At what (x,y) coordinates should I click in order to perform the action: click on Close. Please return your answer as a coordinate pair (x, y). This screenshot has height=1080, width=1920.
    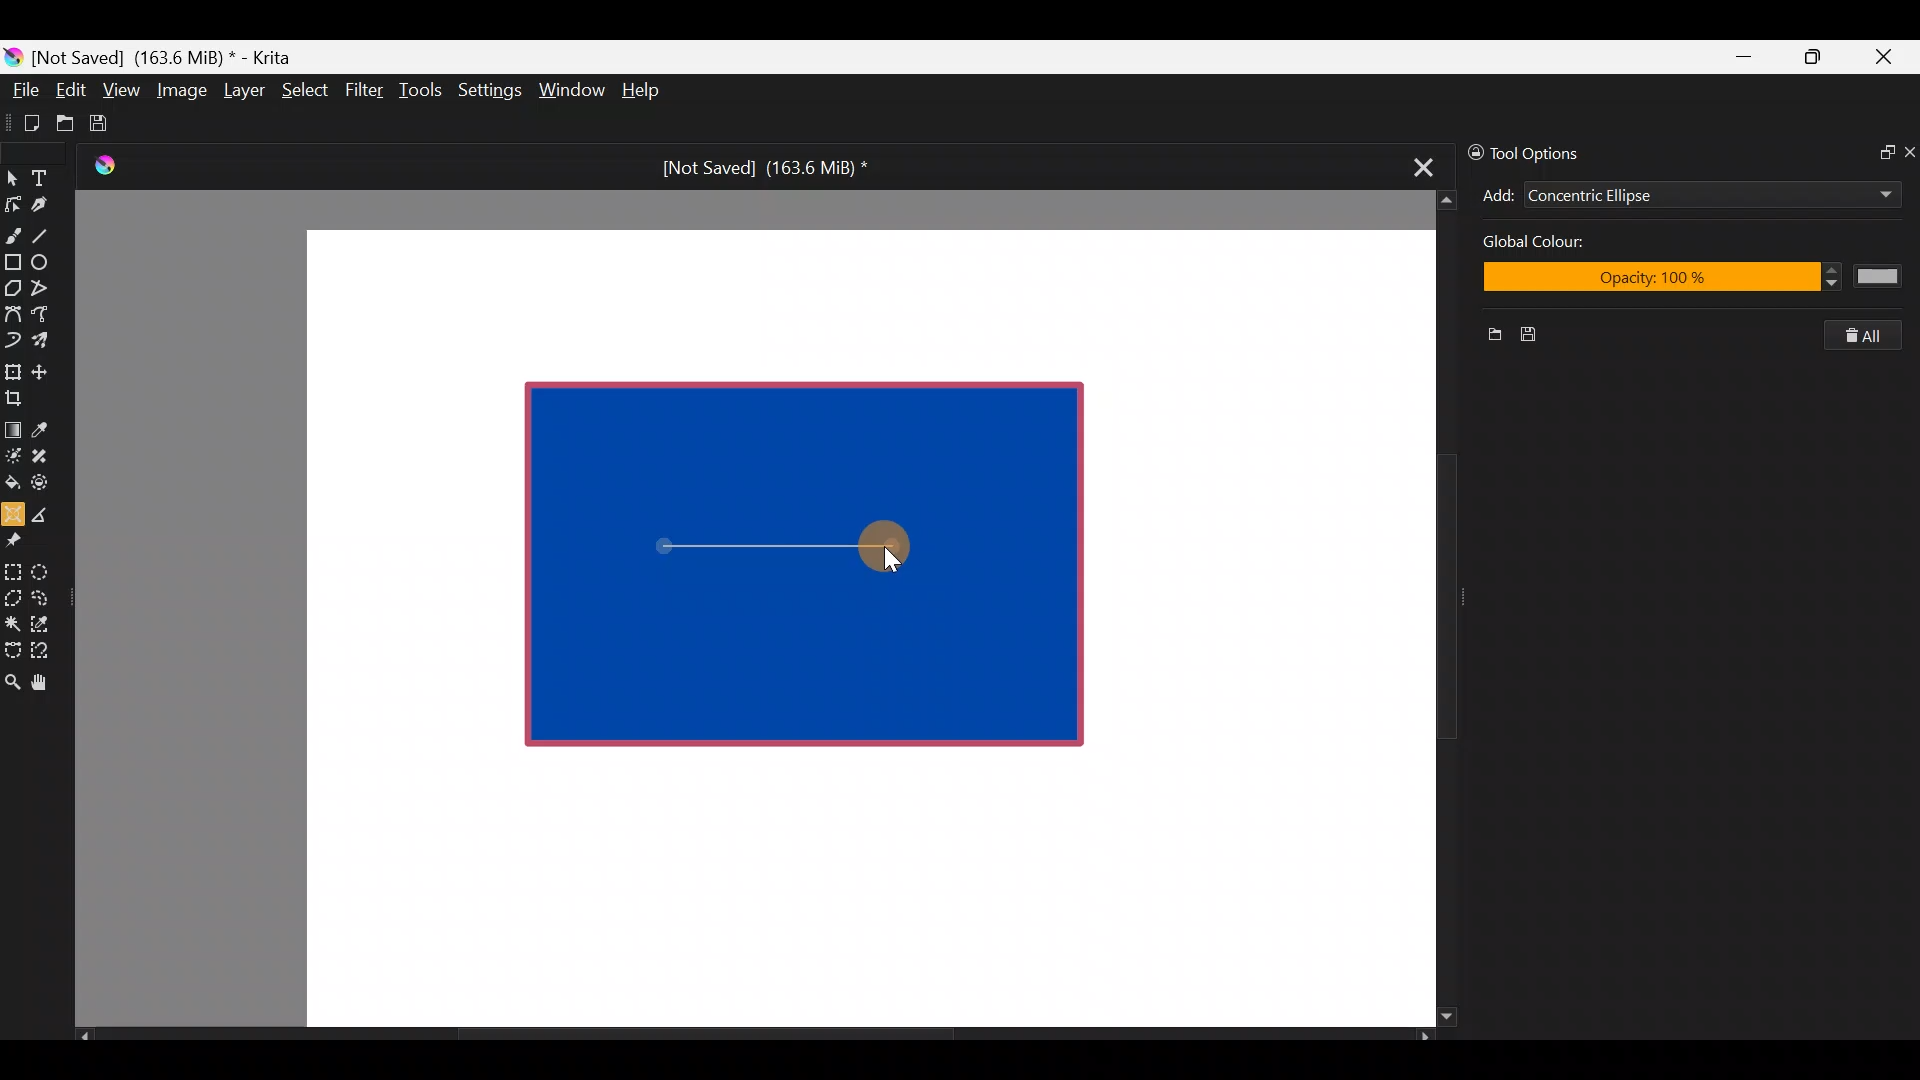
    Looking at the image, I should click on (1885, 61).